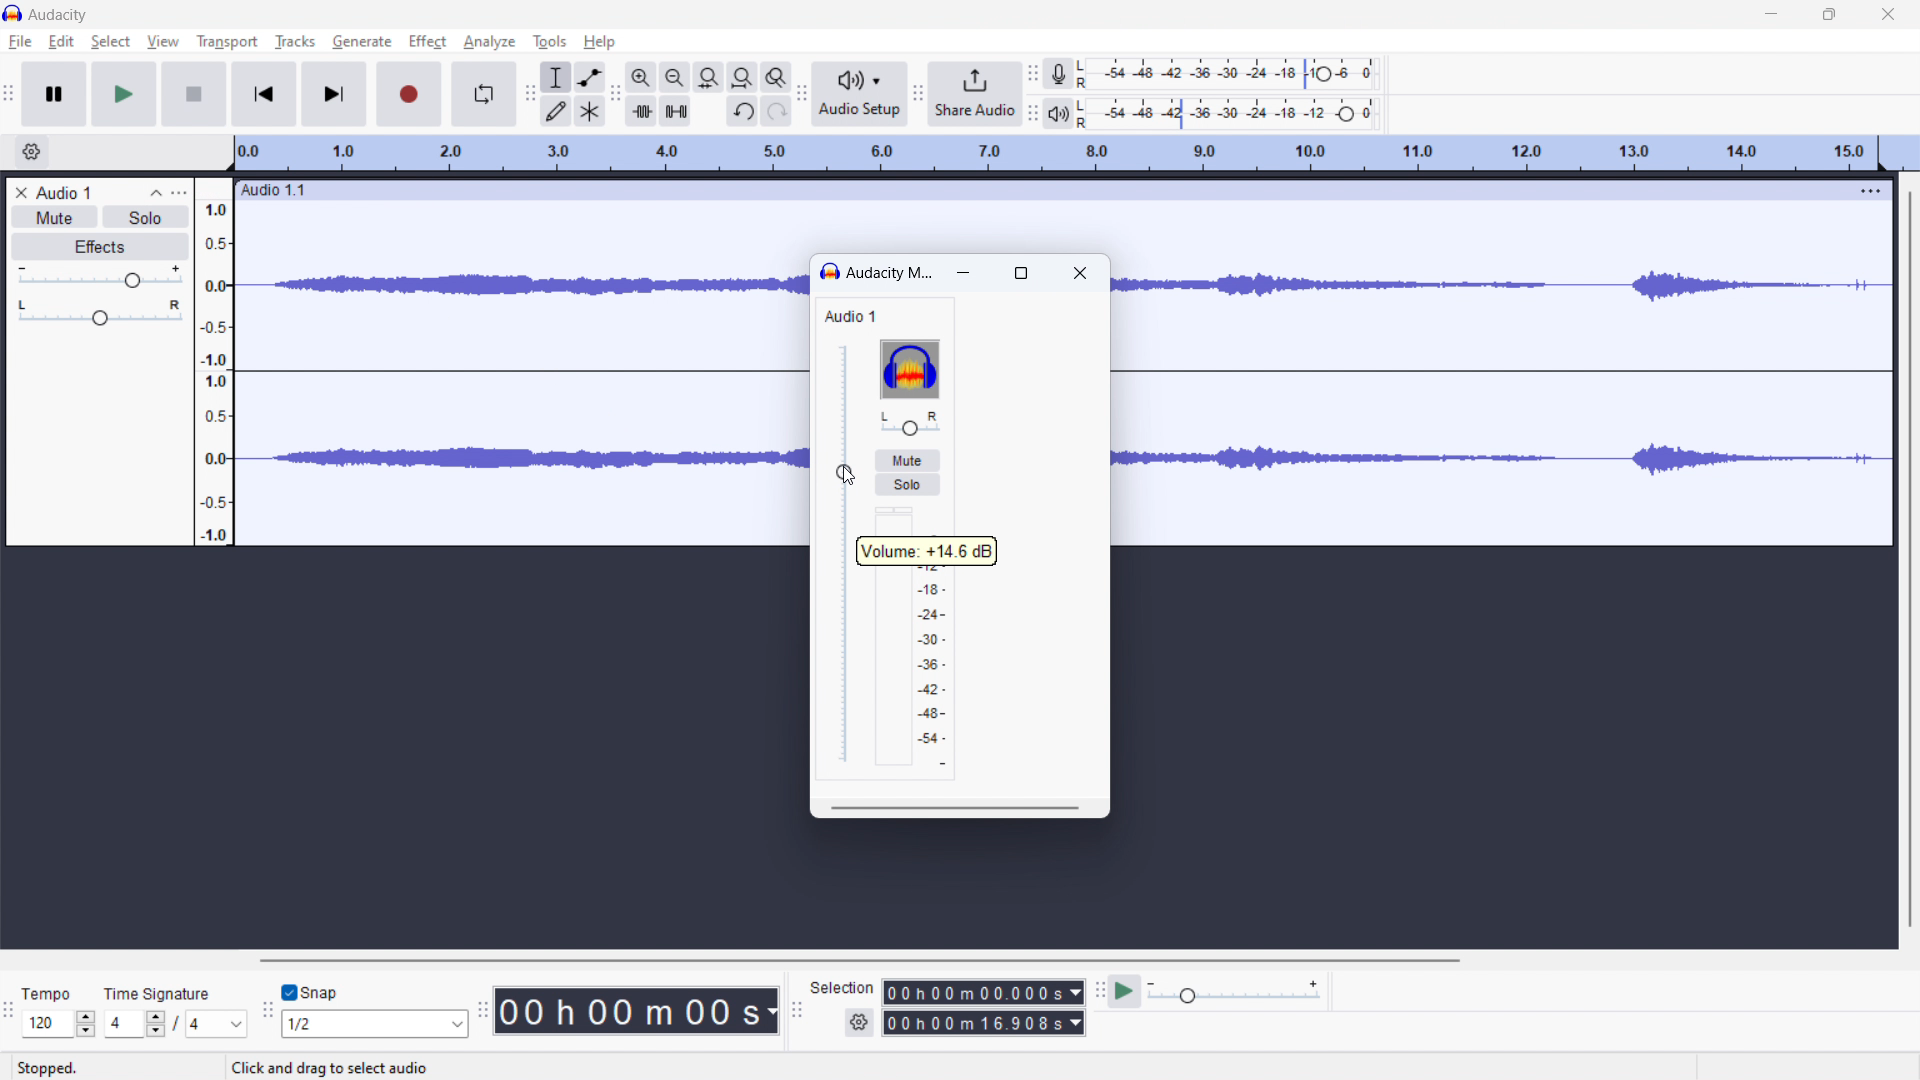 Image resolution: width=1920 pixels, height=1080 pixels. What do you see at coordinates (743, 77) in the screenshot?
I see `fit project to width` at bounding box center [743, 77].